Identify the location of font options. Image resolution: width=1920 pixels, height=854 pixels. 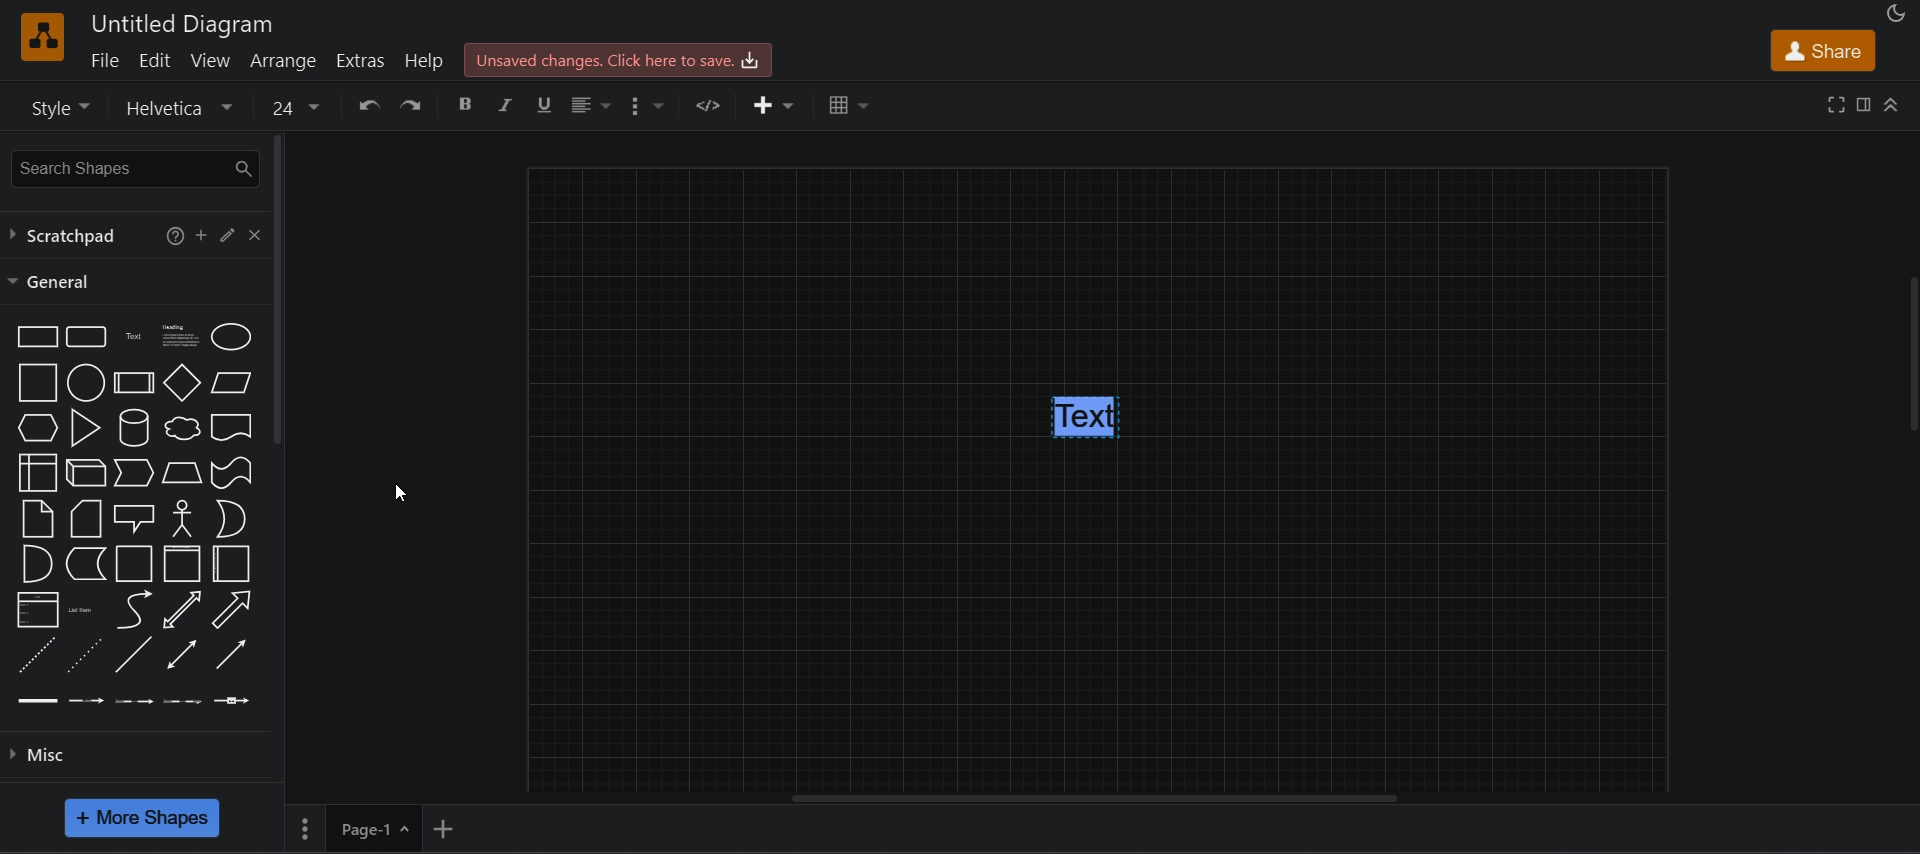
(184, 106).